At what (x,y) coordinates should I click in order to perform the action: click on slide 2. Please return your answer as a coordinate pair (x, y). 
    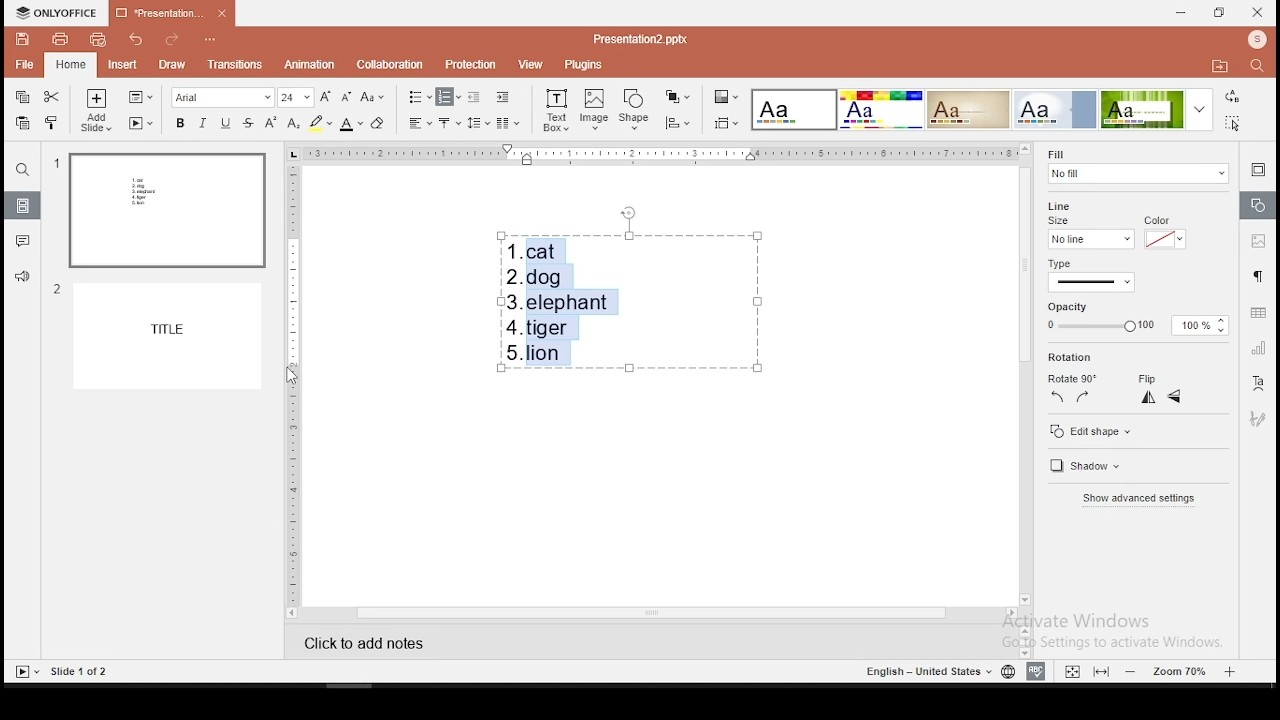
    Looking at the image, I should click on (159, 335).